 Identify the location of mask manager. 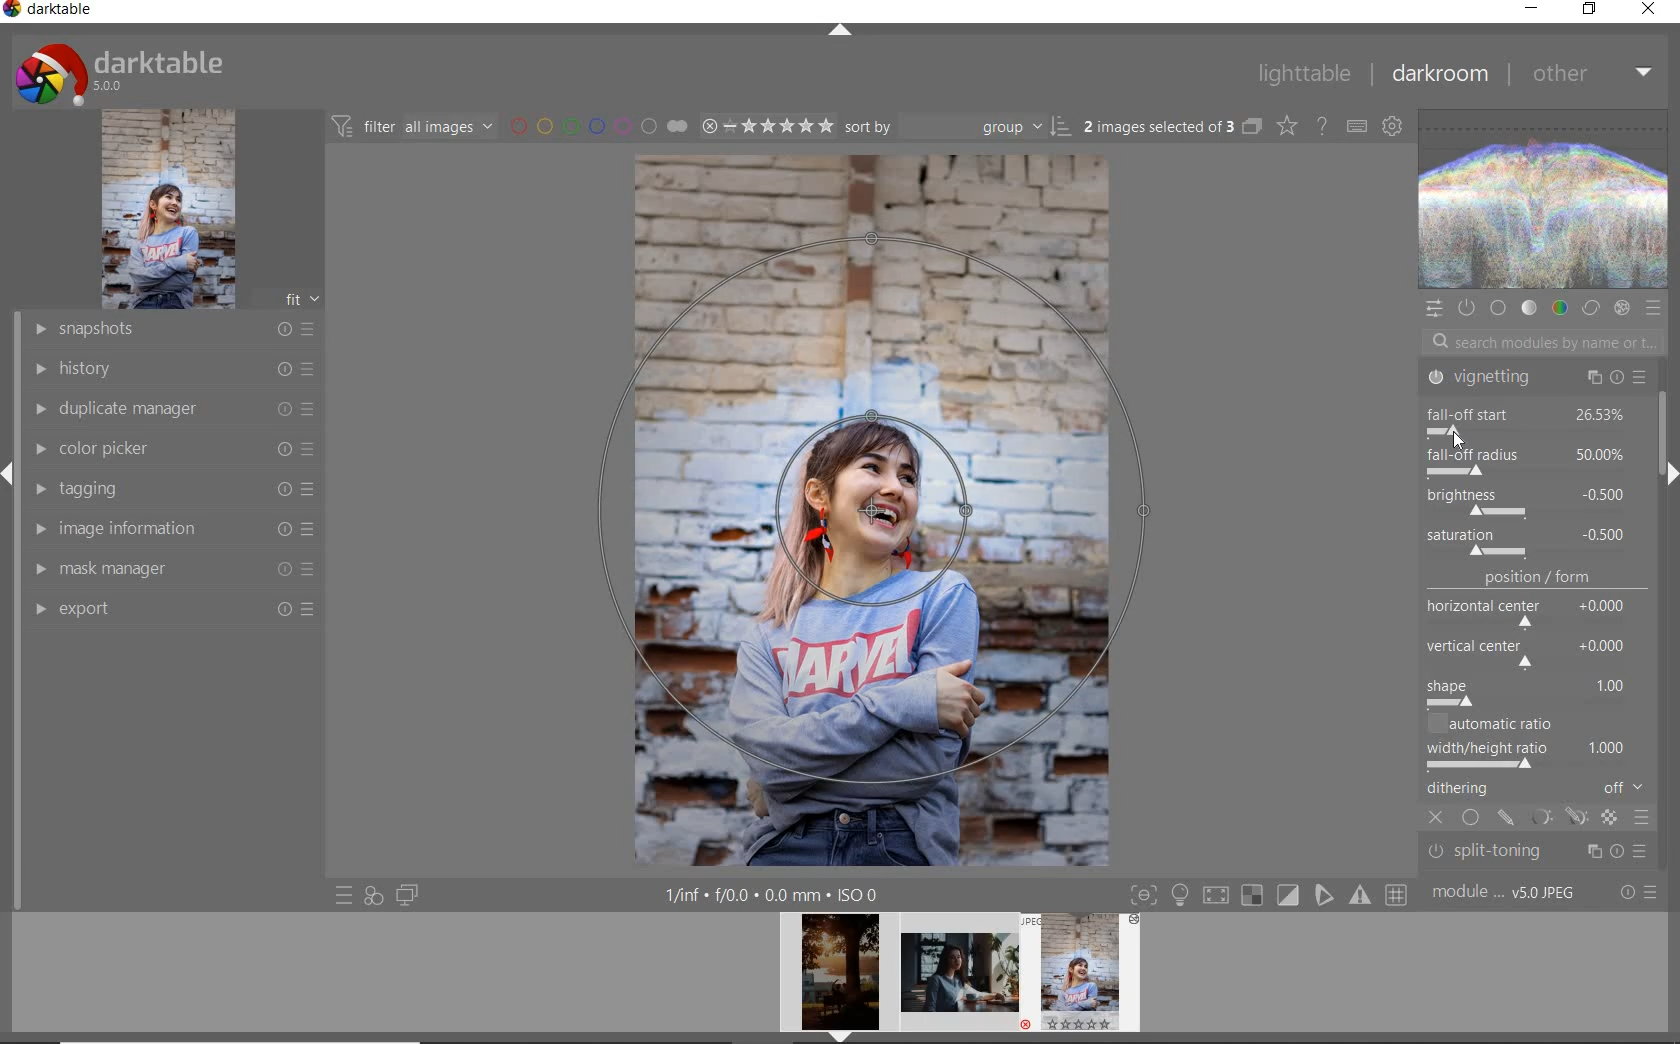
(173, 567).